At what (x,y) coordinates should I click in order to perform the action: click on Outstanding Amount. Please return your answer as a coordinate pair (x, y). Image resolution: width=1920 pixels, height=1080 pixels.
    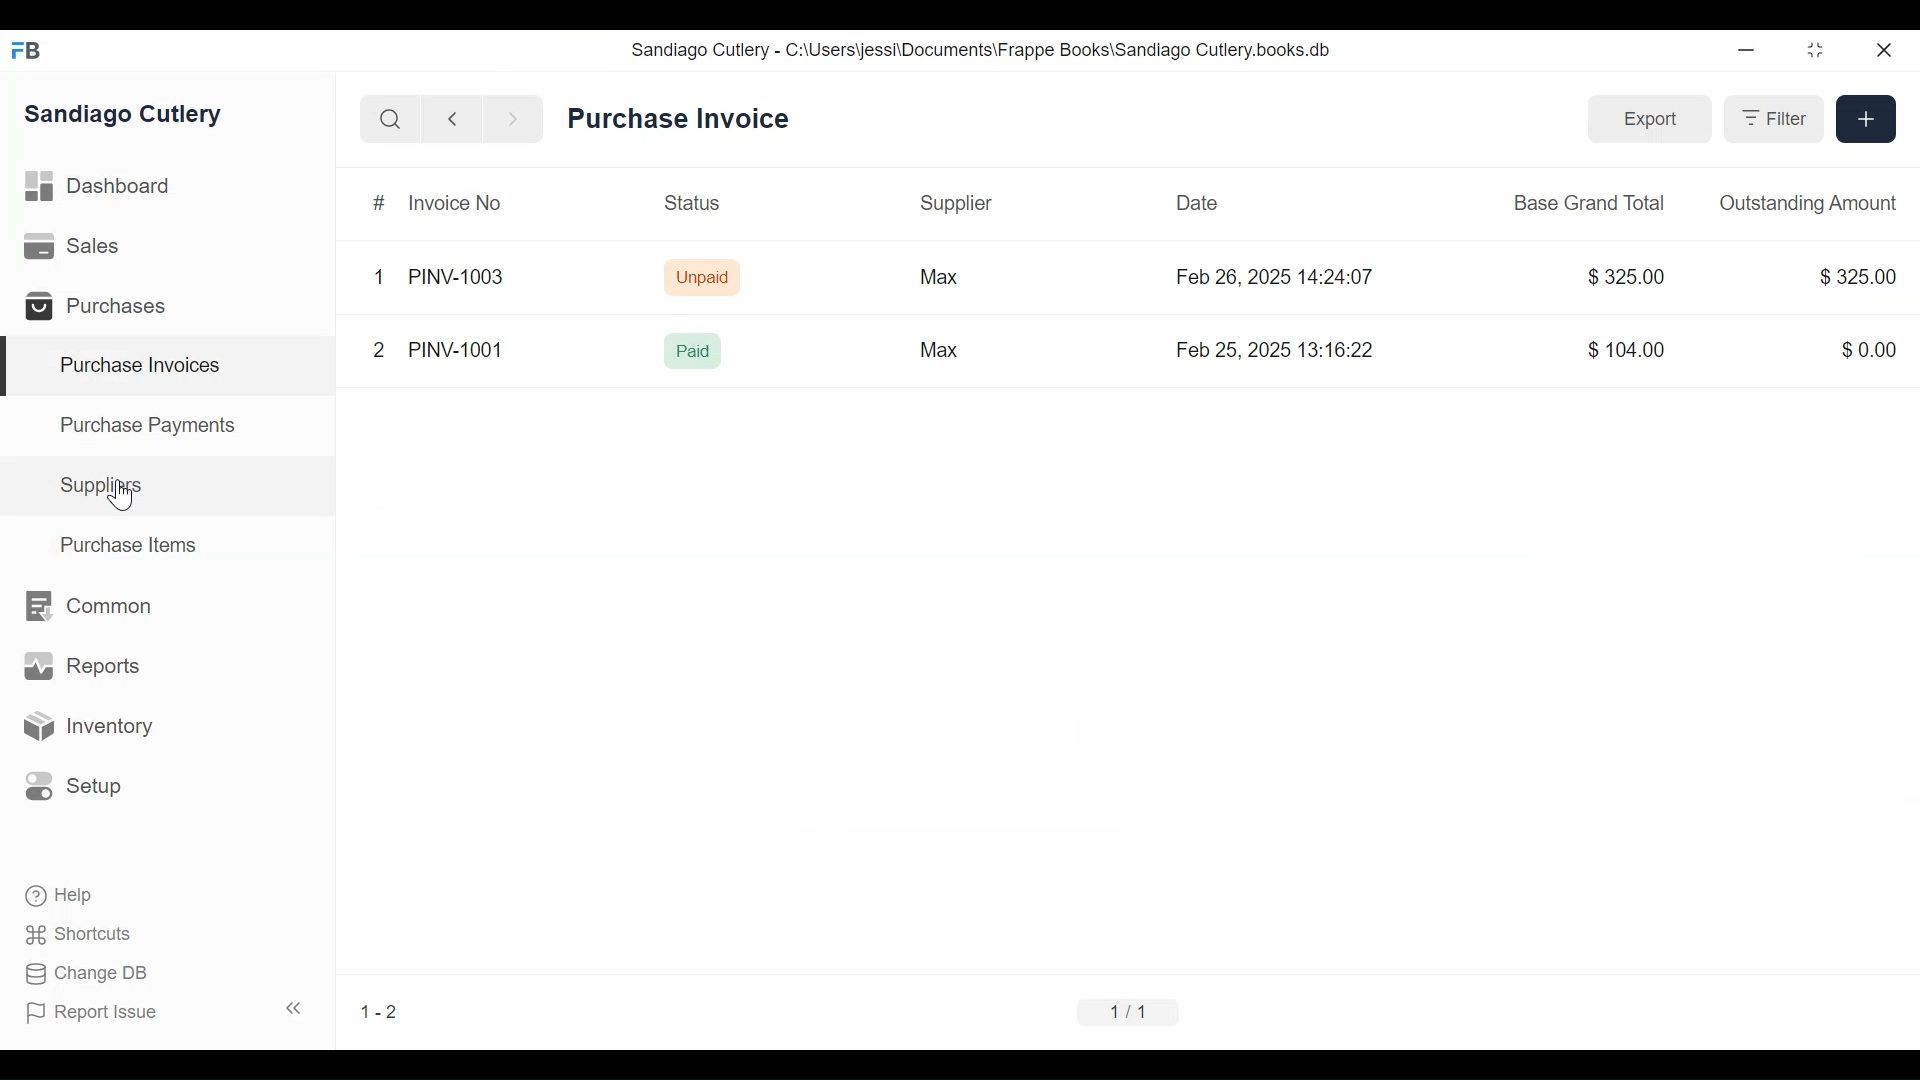
    Looking at the image, I should click on (1800, 203).